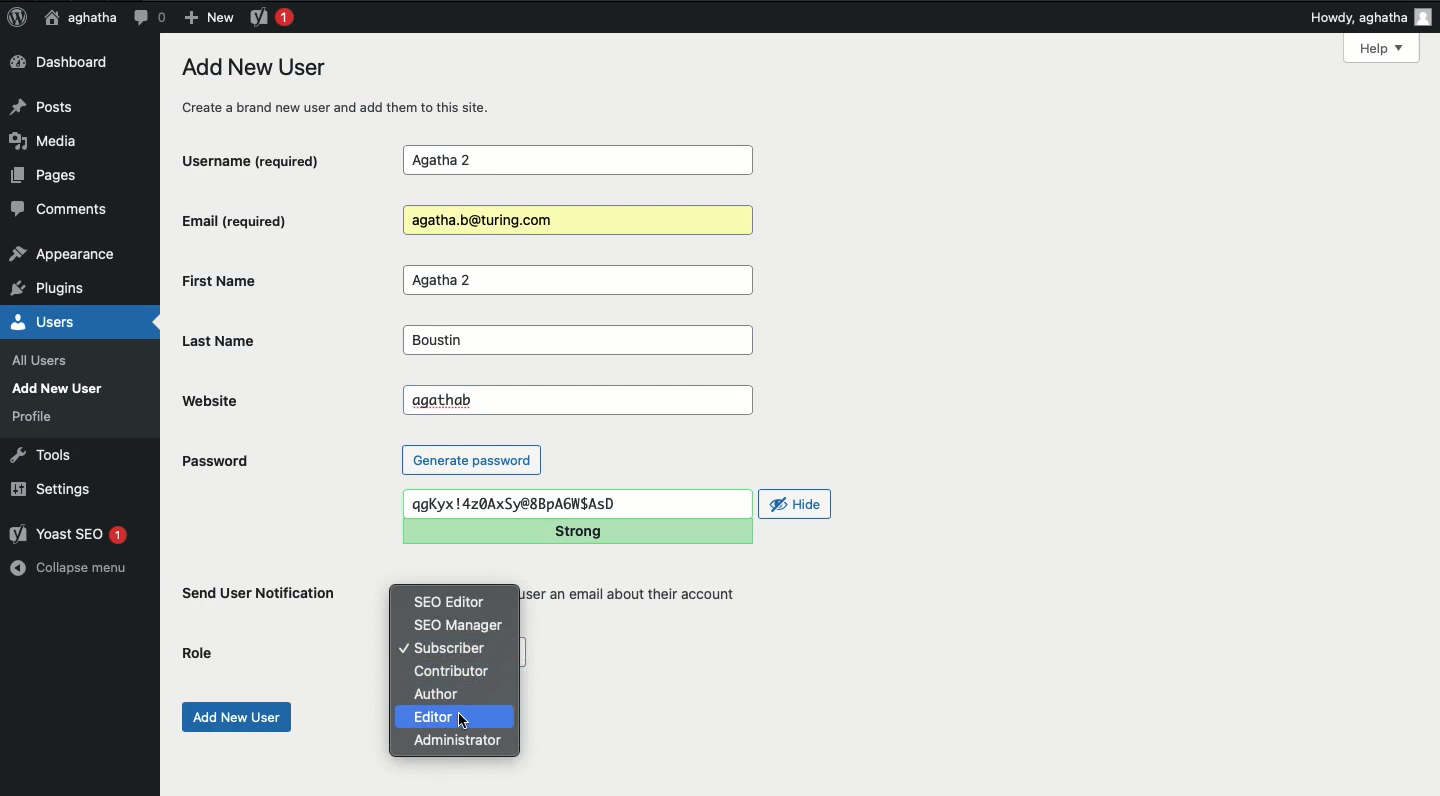 The image size is (1440, 796). I want to click on SEO editor, so click(452, 602).